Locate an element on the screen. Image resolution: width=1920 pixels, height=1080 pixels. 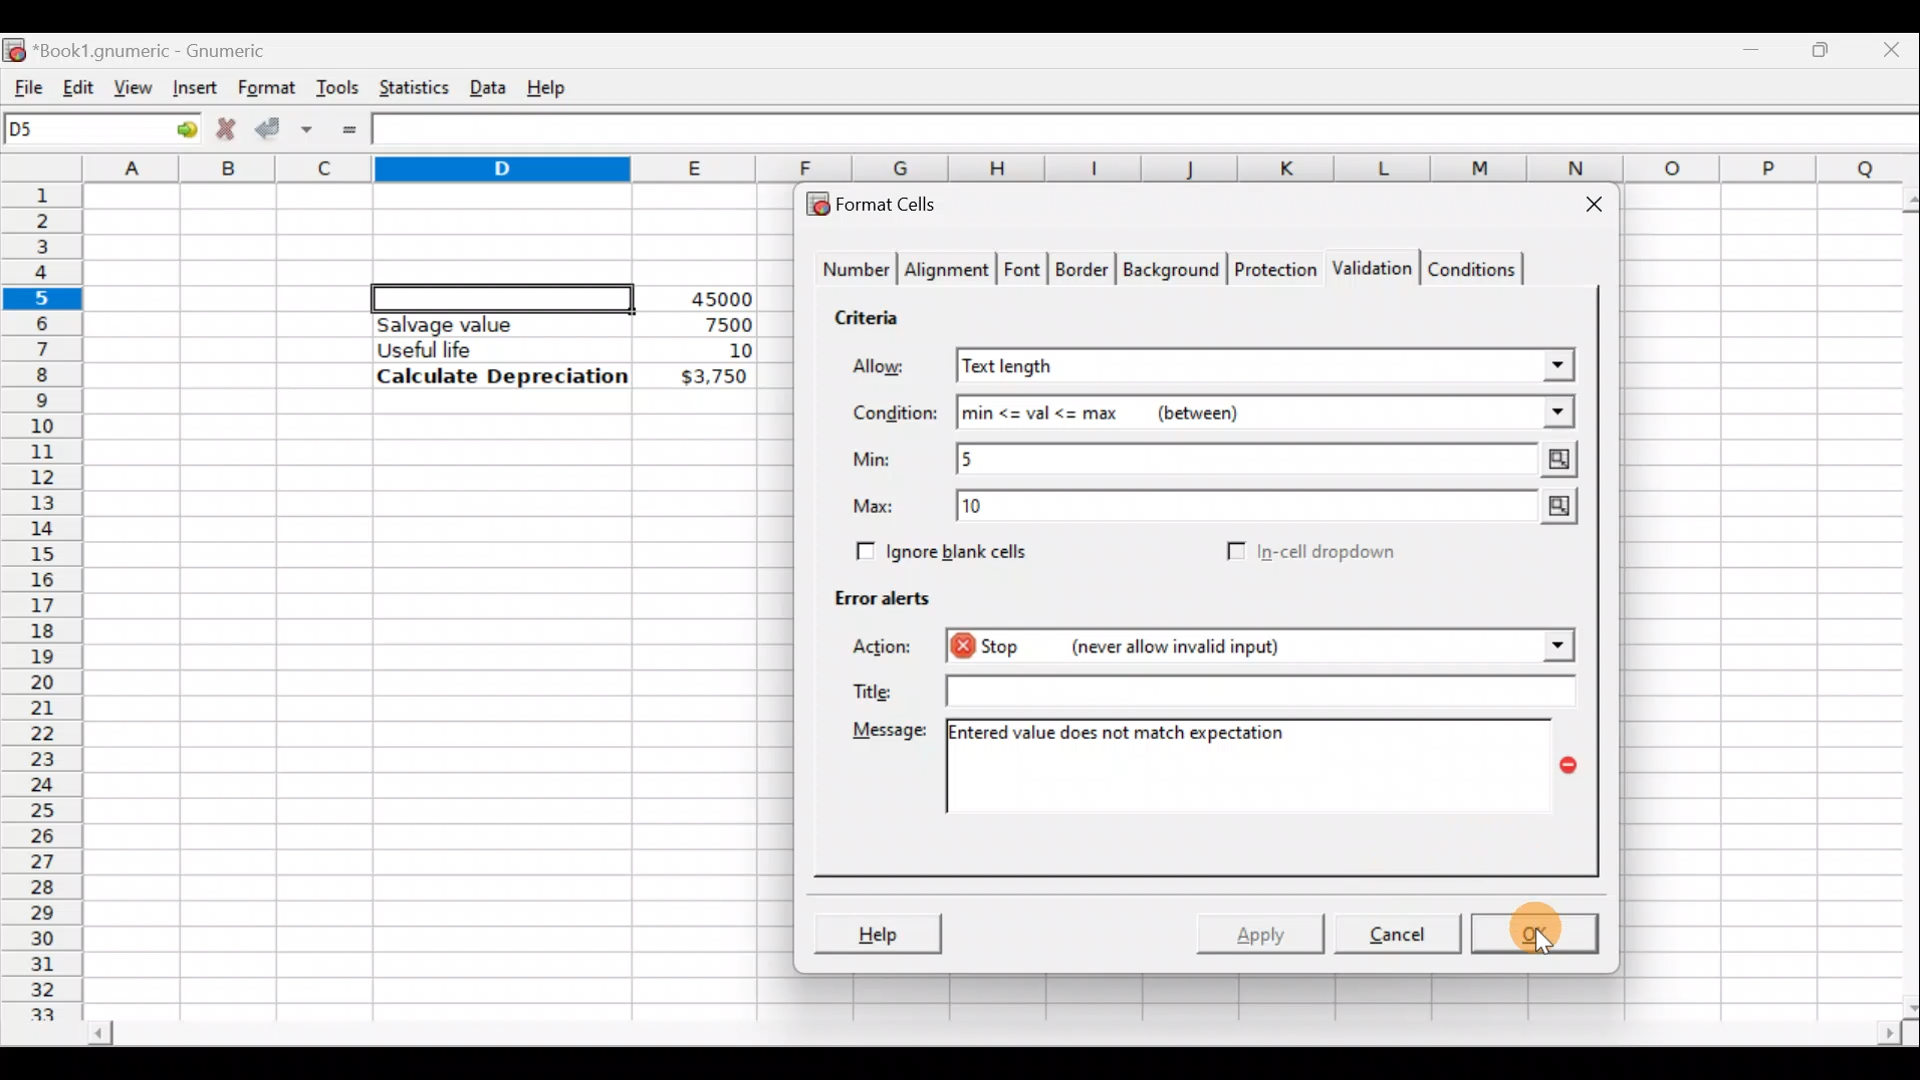
Max is located at coordinates (881, 507).